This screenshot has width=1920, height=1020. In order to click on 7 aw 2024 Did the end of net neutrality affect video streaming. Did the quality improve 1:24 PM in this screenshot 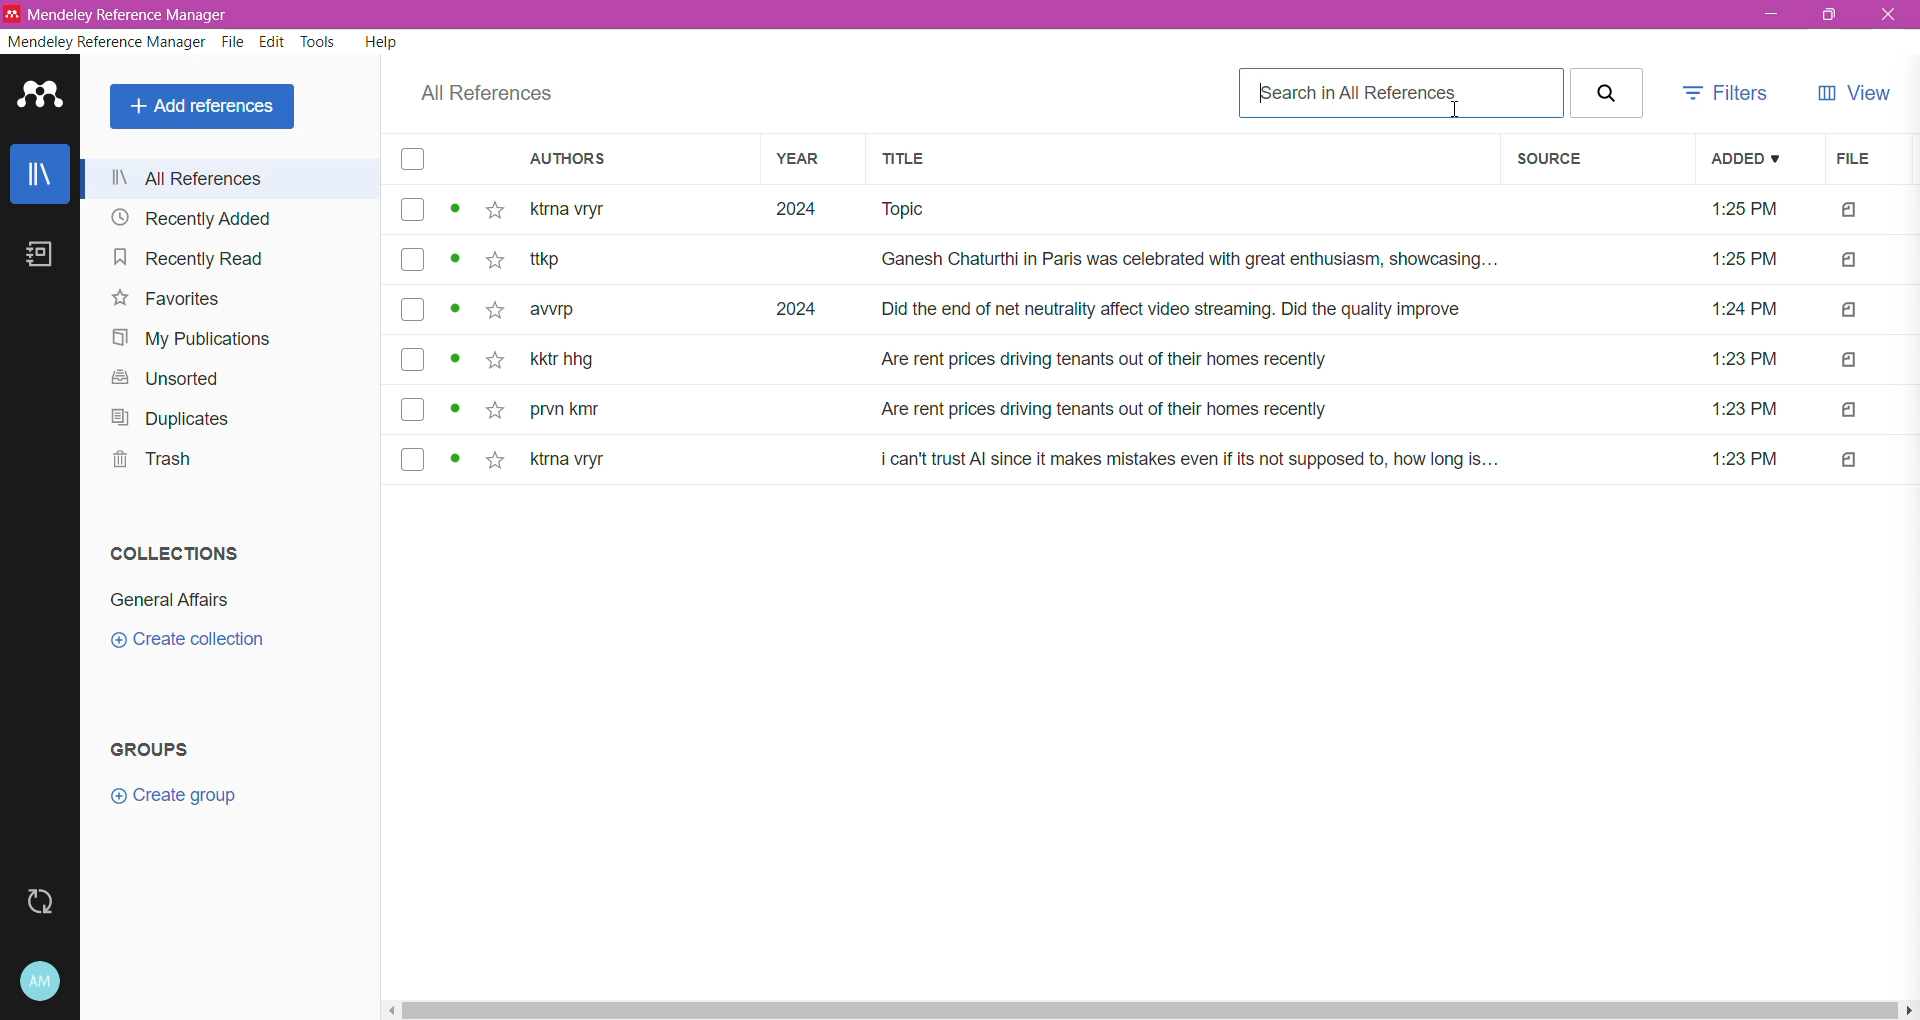, I will do `click(1163, 309)`.